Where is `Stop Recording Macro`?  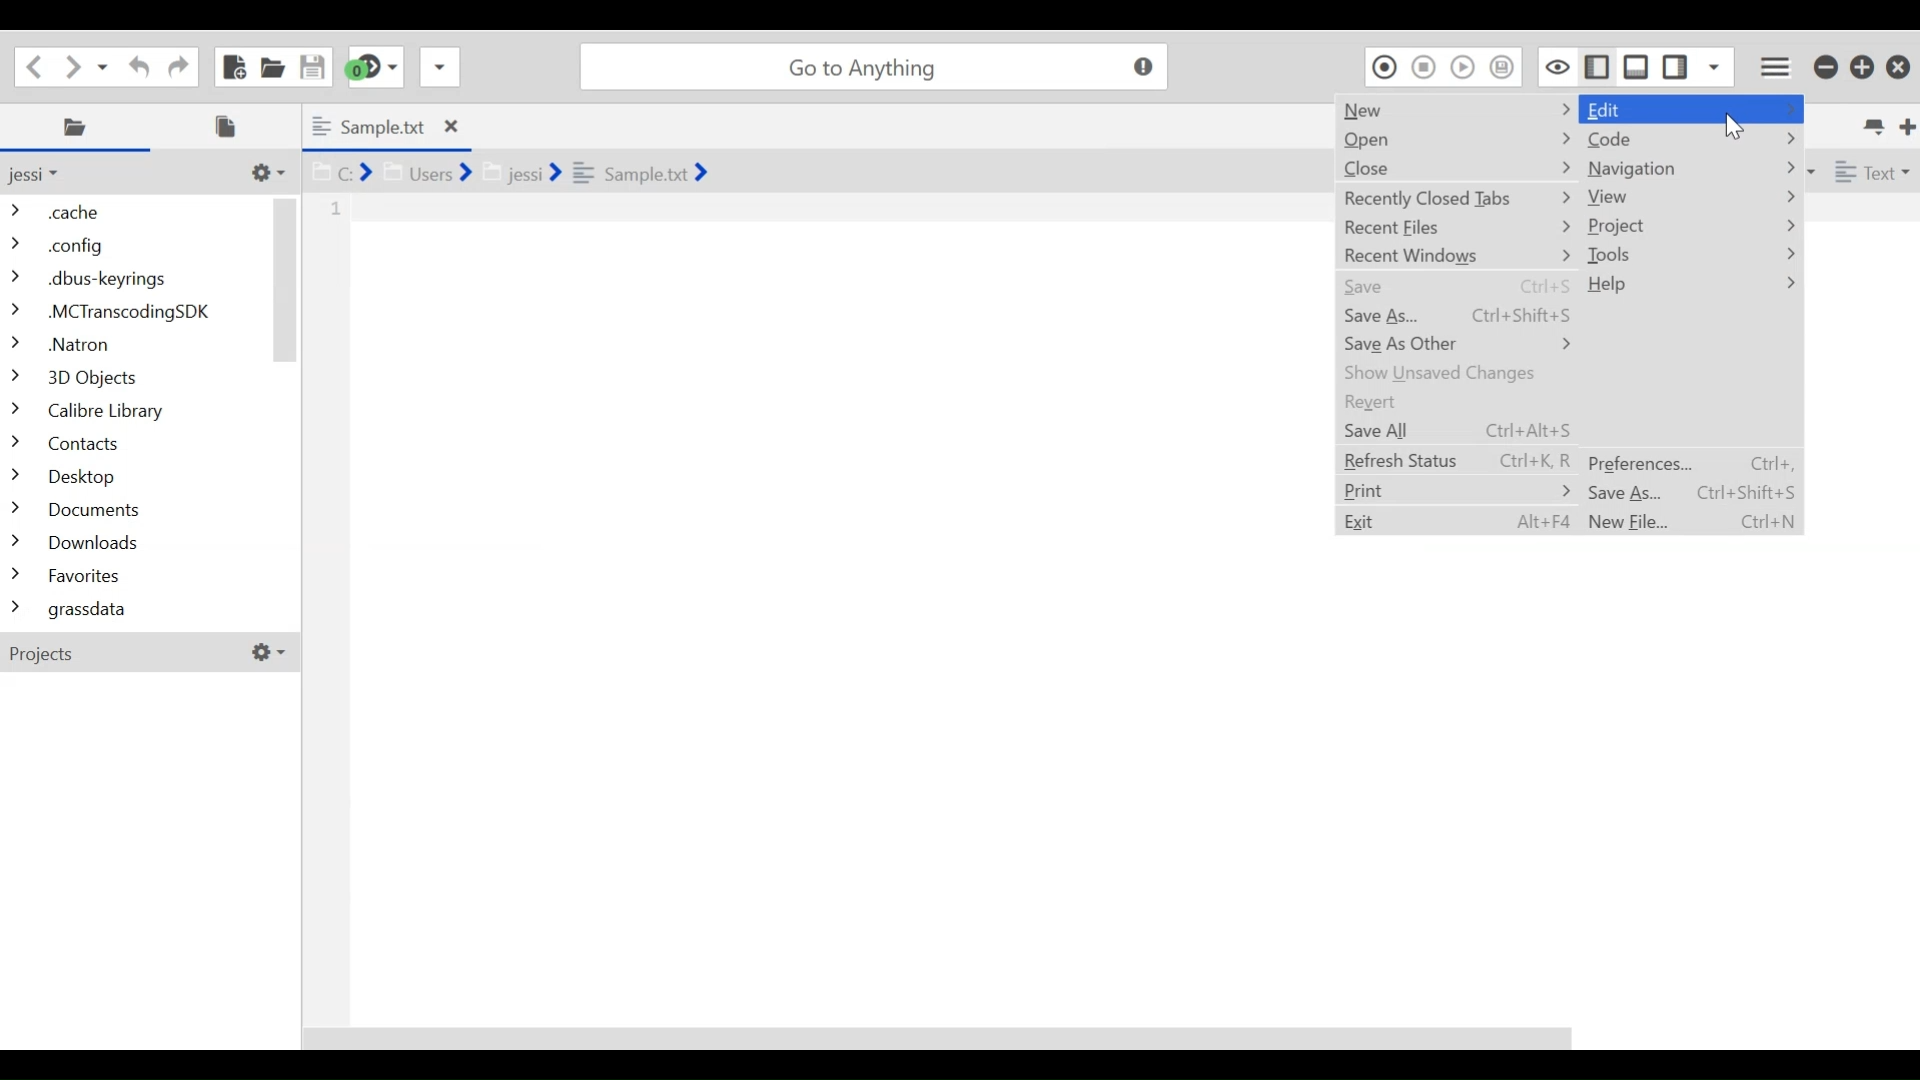 Stop Recording Macro is located at coordinates (1425, 66).